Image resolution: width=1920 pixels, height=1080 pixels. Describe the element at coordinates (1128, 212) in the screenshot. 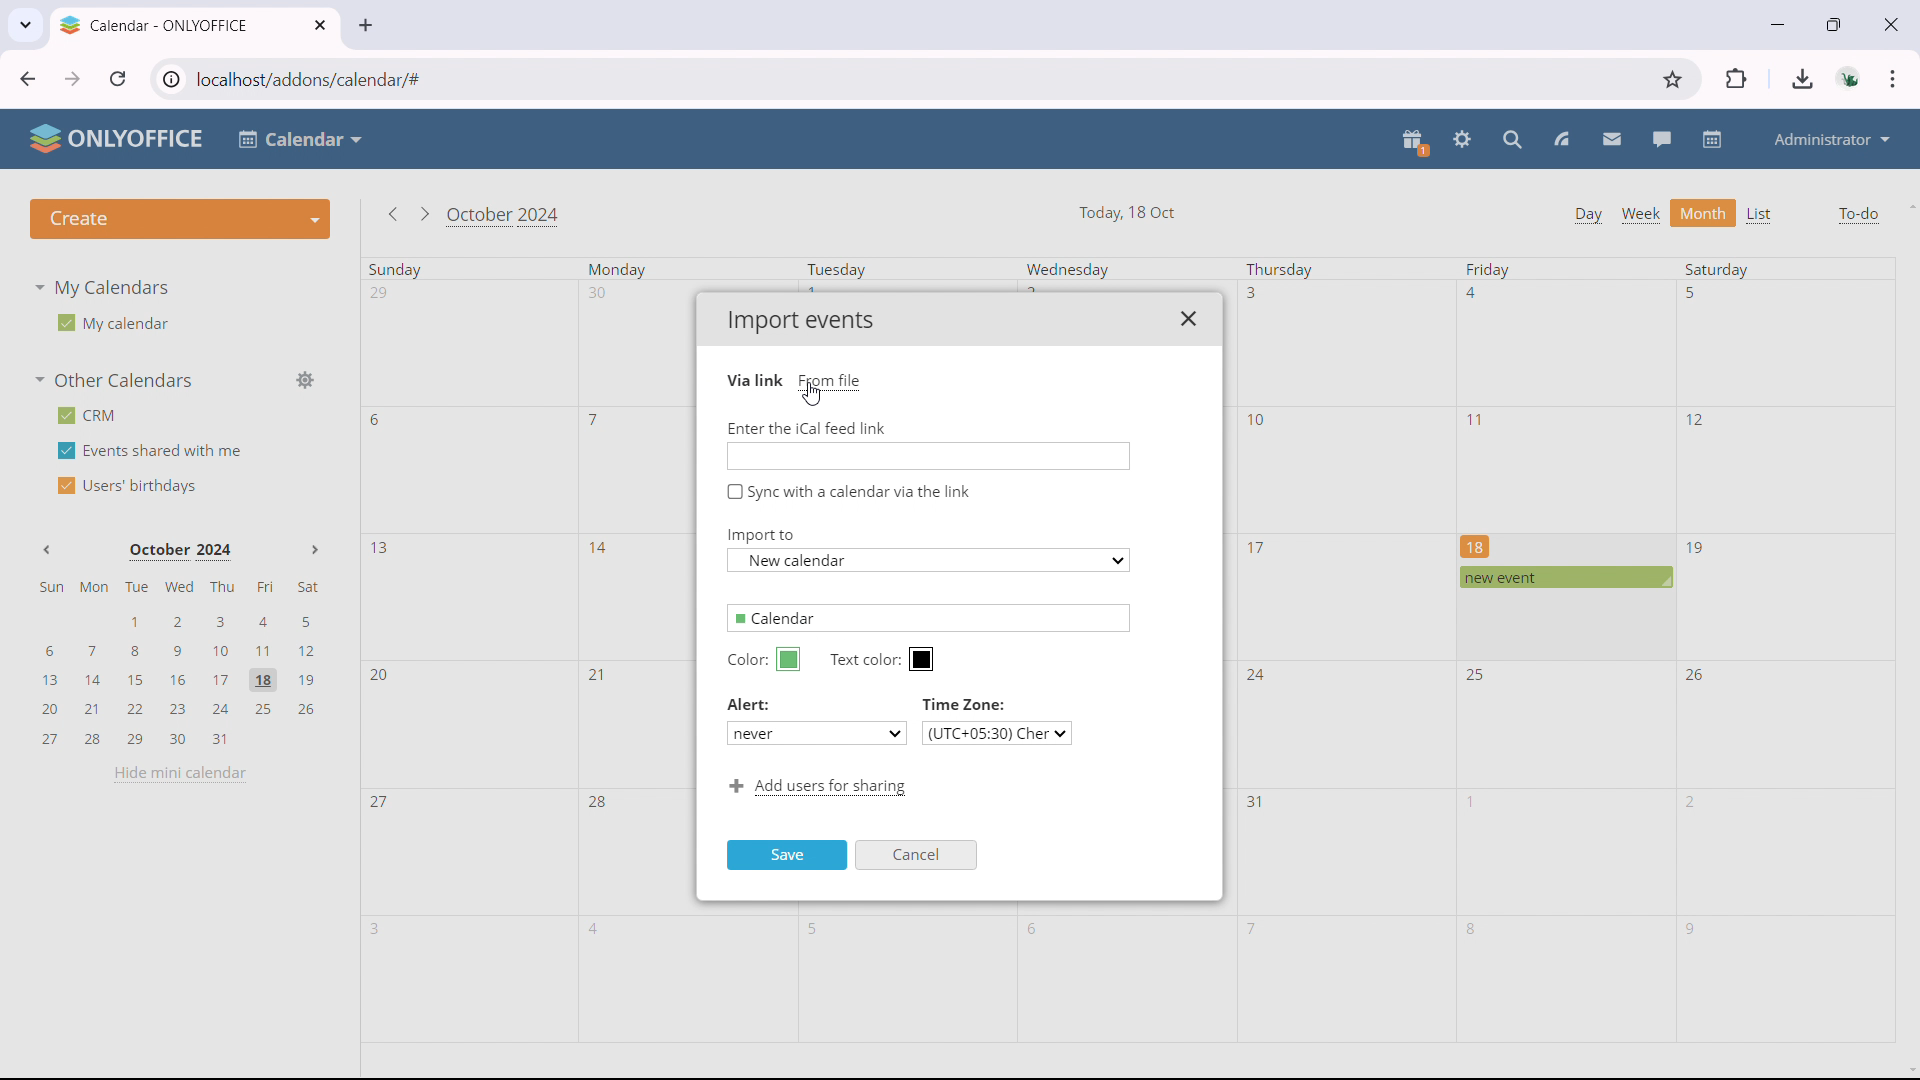

I see `Today, 18 Oct` at that location.